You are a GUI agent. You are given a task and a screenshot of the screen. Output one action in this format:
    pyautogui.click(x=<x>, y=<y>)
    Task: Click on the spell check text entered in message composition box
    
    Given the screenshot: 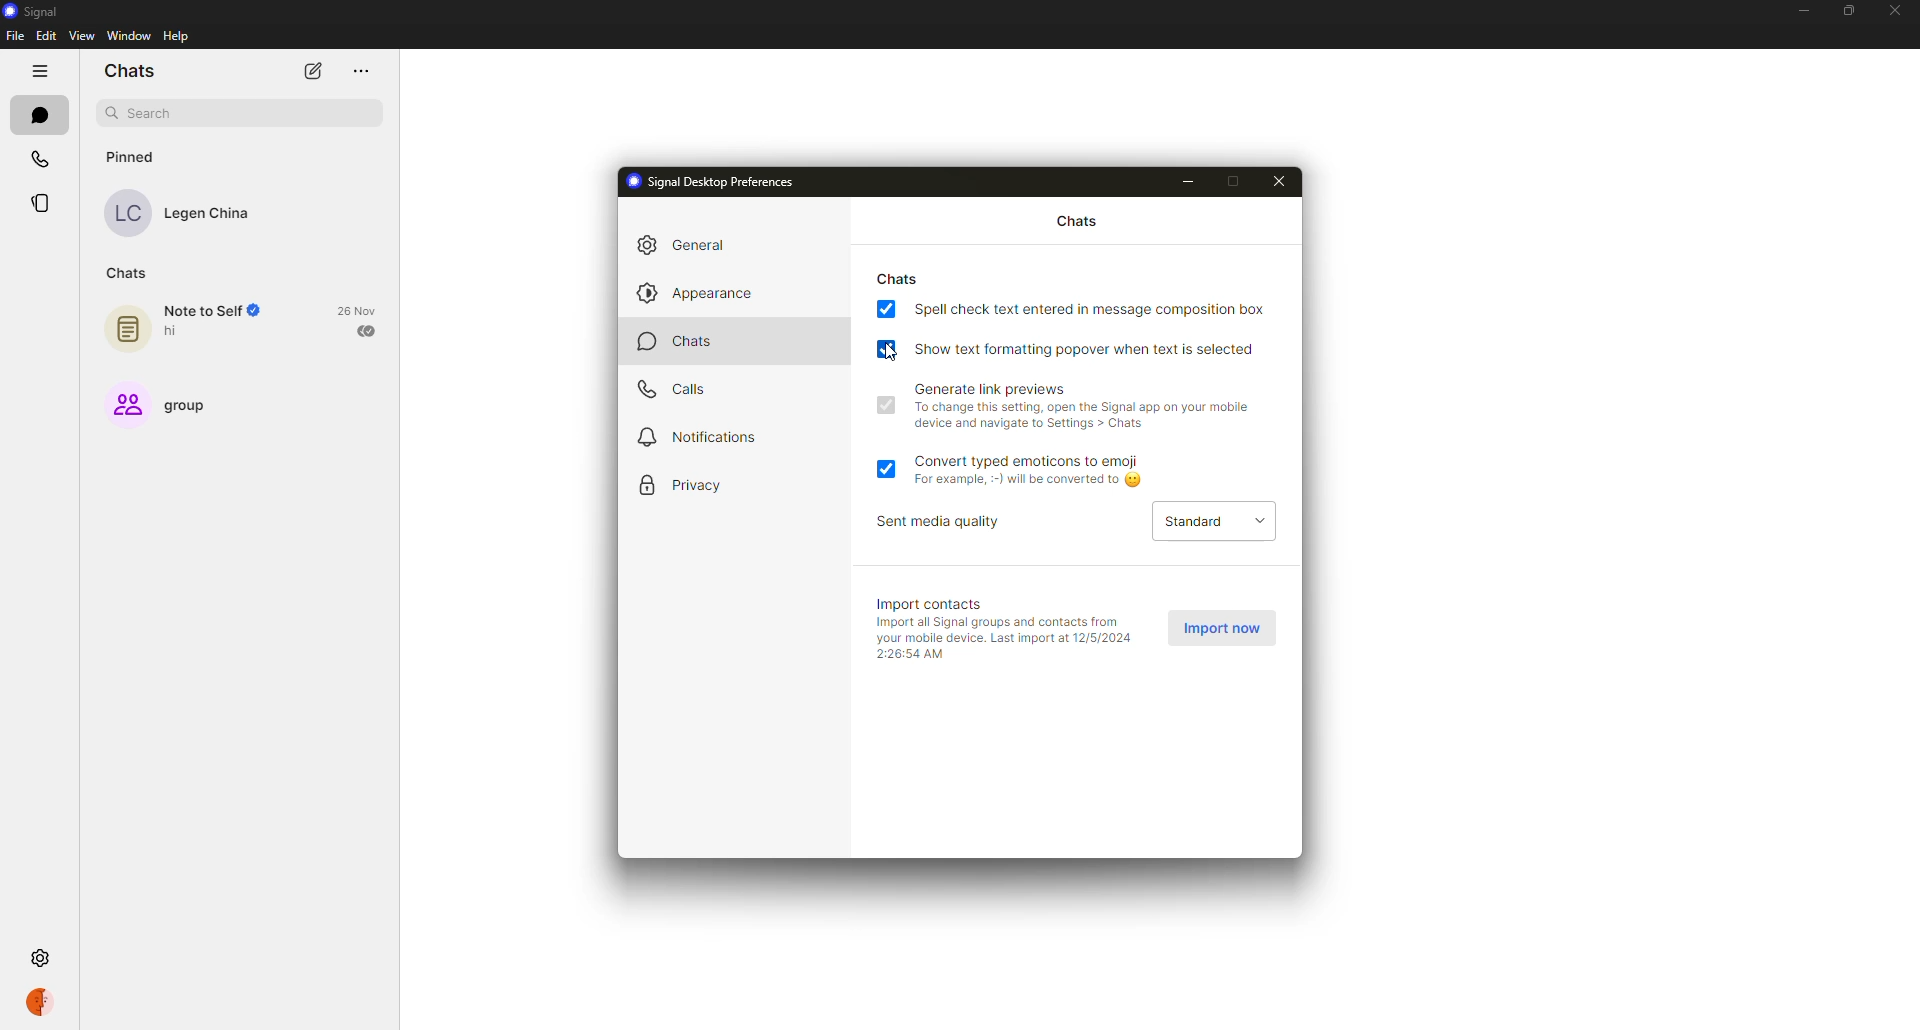 What is the action you would take?
    pyautogui.click(x=1092, y=308)
    